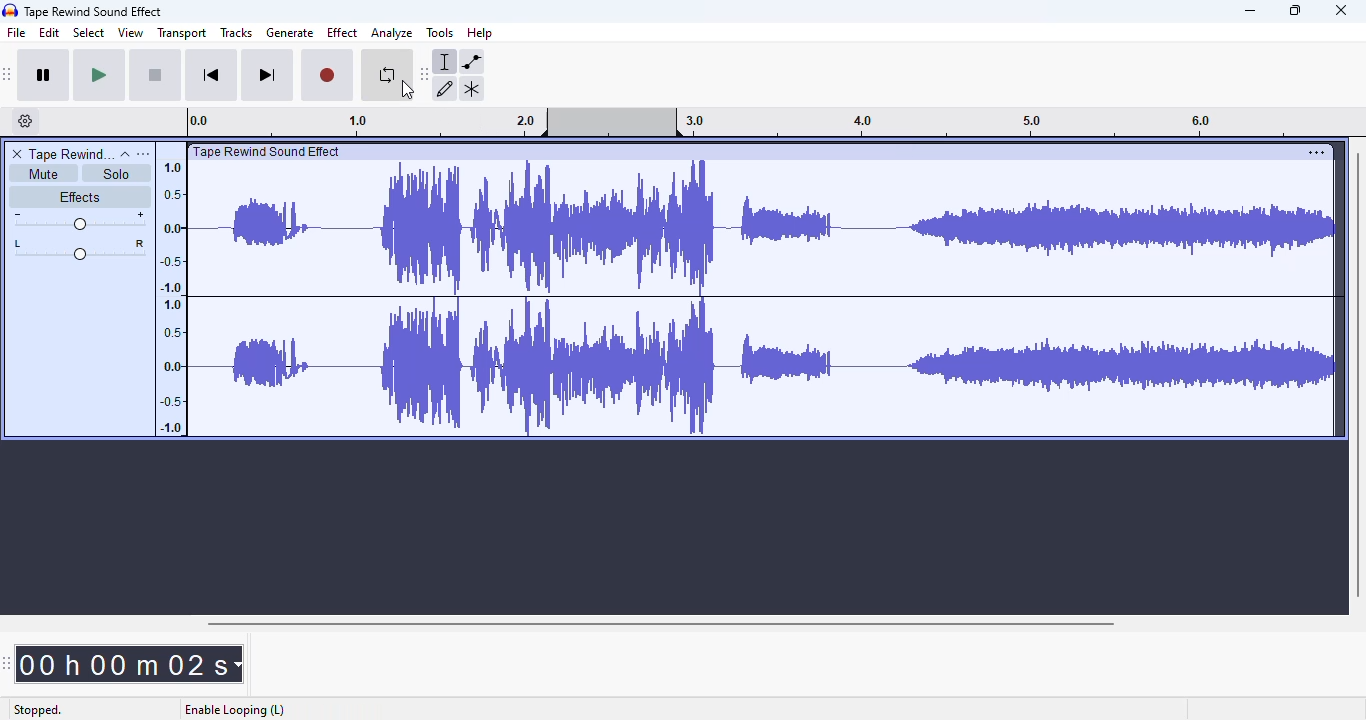 The image size is (1366, 720). What do you see at coordinates (181, 34) in the screenshot?
I see `transport` at bounding box center [181, 34].